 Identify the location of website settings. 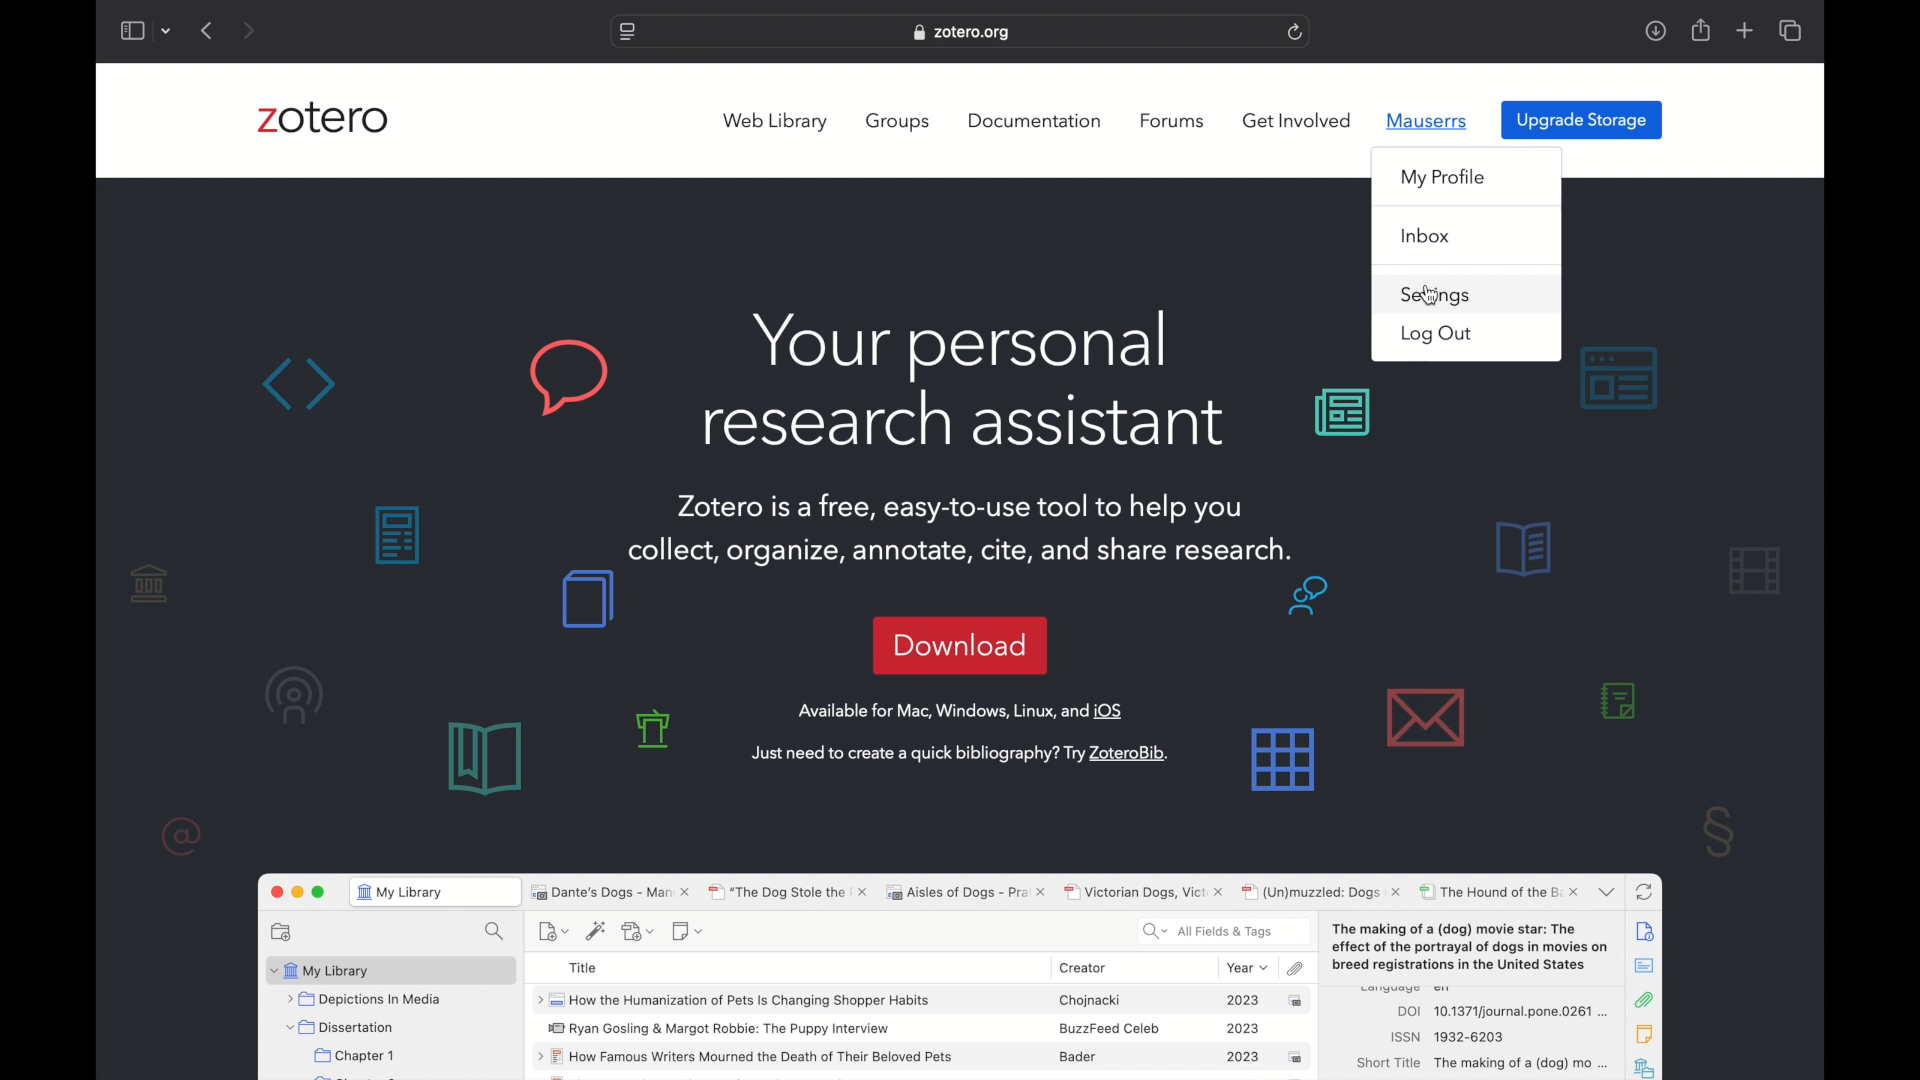
(625, 33).